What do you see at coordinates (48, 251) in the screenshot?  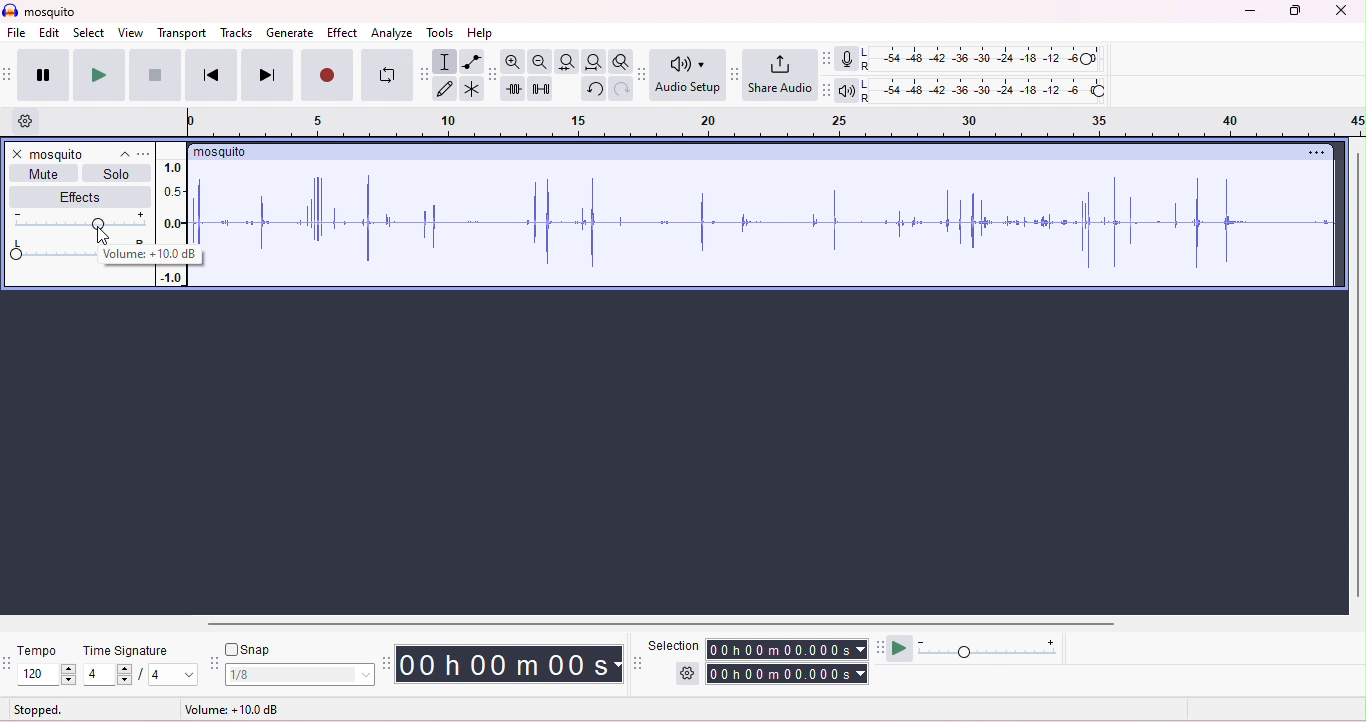 I see `pan` at bounding box center [48, 251].